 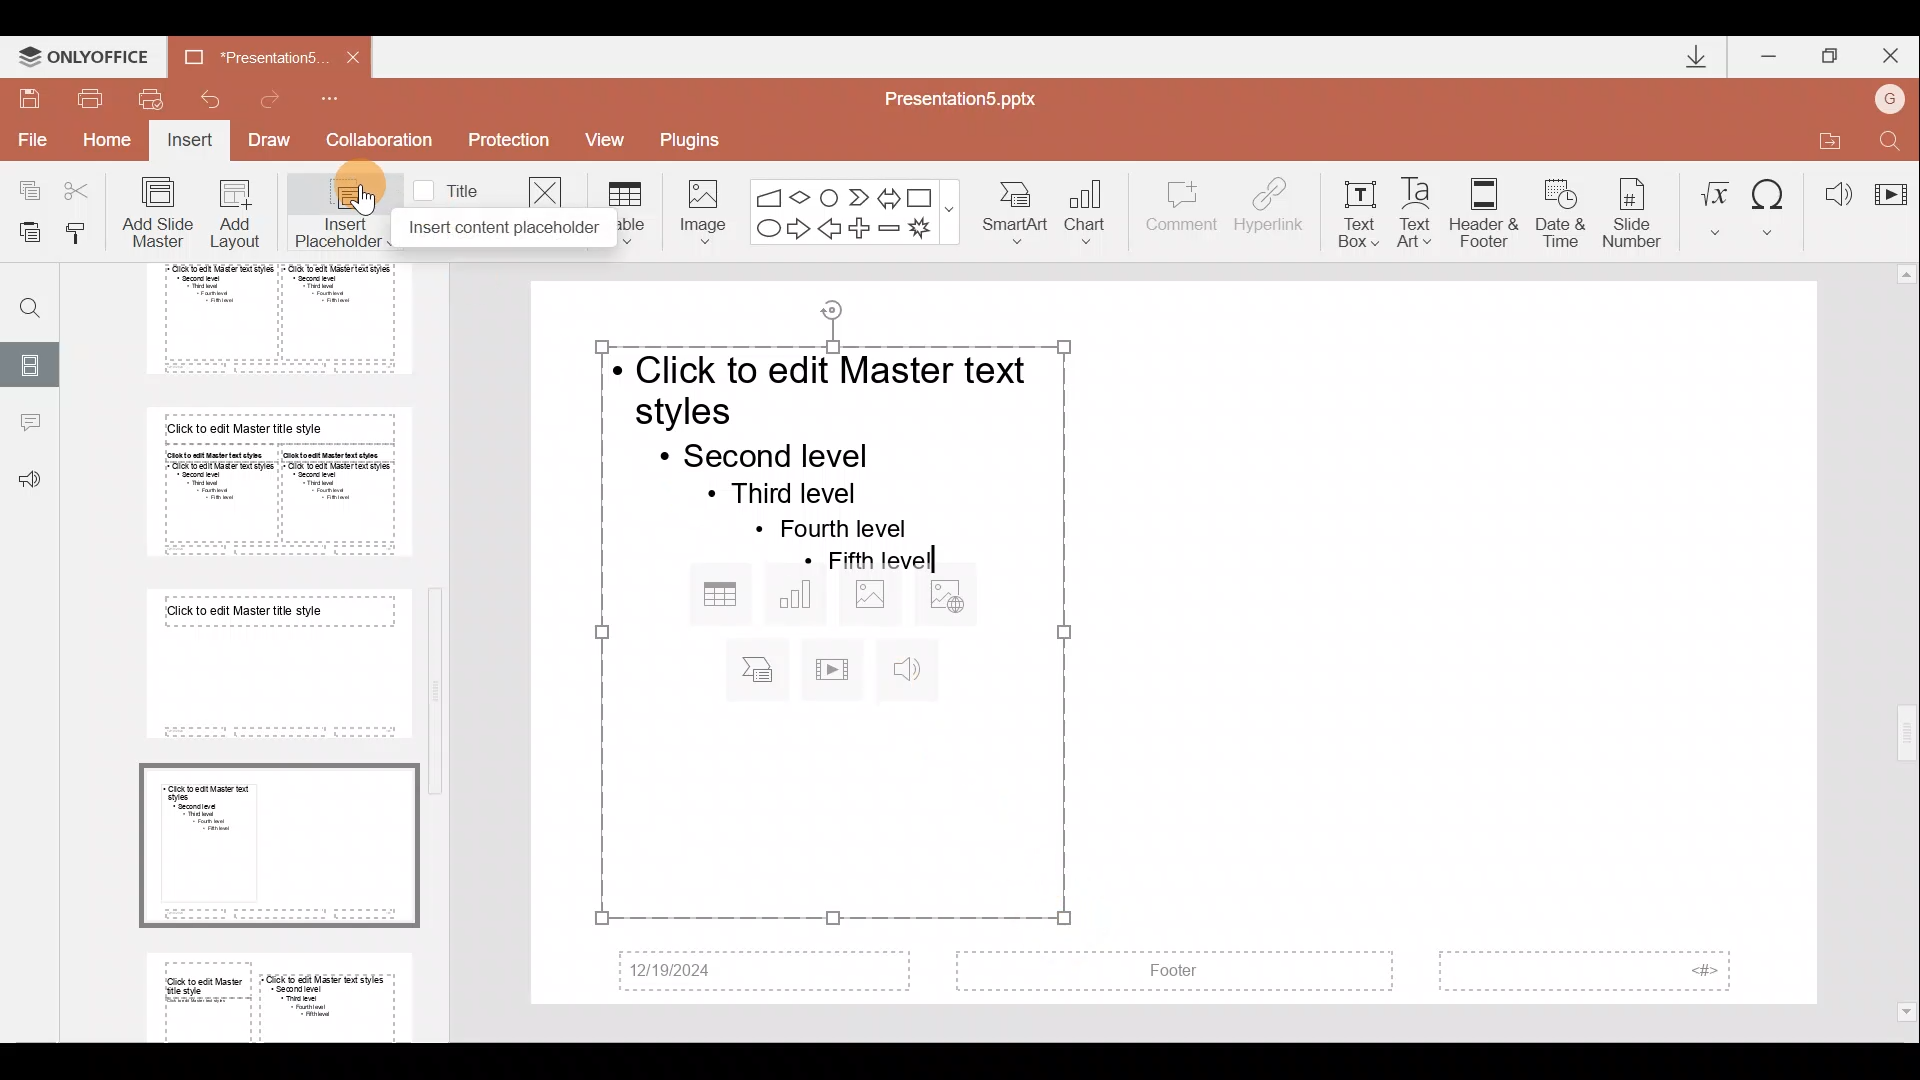 What do you see at coordinates (191, 142) in the screenshot?
I see `Insert` at bounding box center [191, 142].